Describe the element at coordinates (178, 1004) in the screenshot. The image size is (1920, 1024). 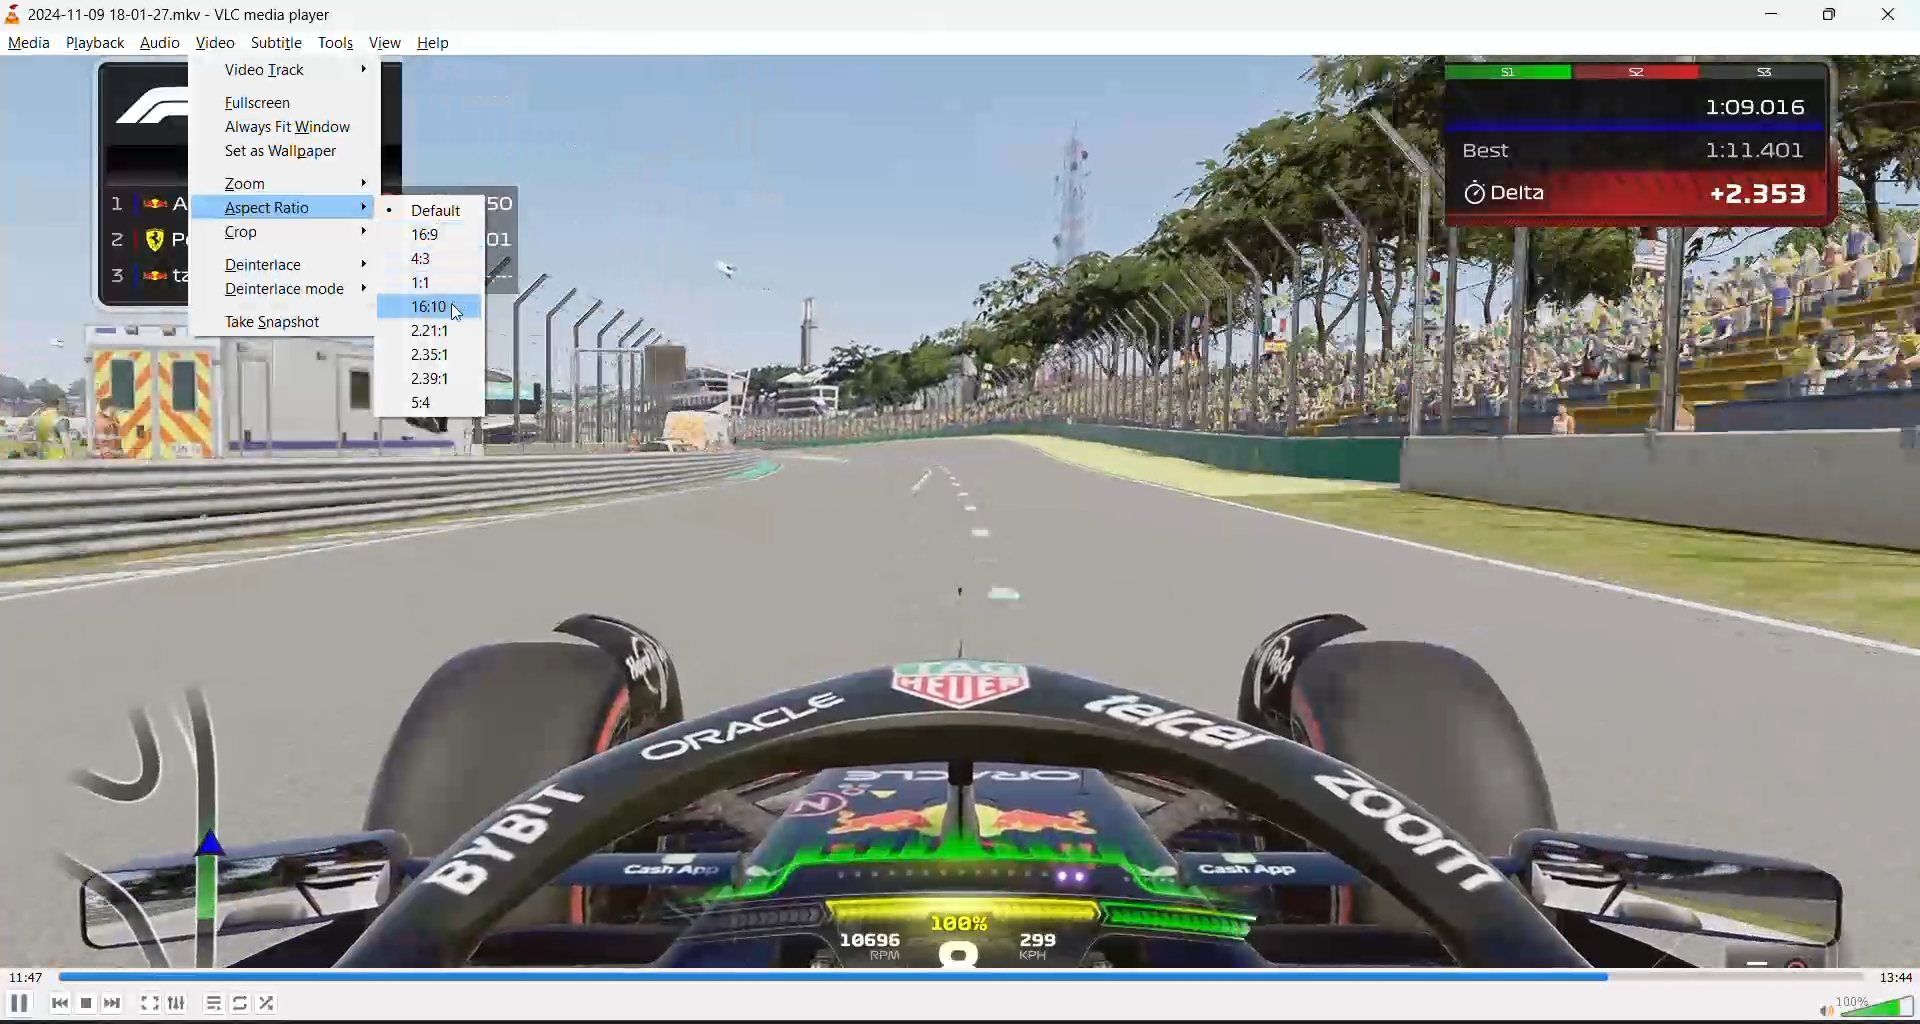
I see `settings` at that location.